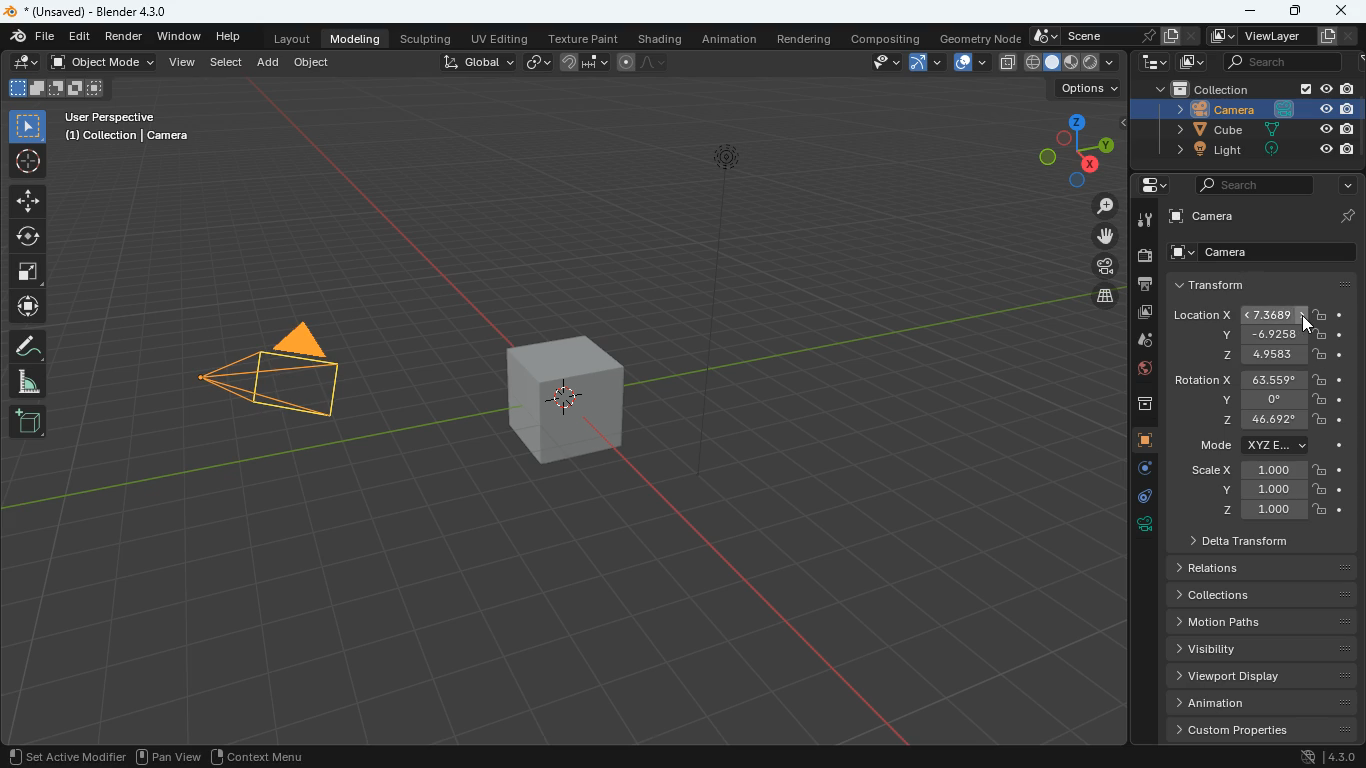 Image resolution: width=1366 pixels, height=768 pixels. I want to click on move, so click(1094, 236).